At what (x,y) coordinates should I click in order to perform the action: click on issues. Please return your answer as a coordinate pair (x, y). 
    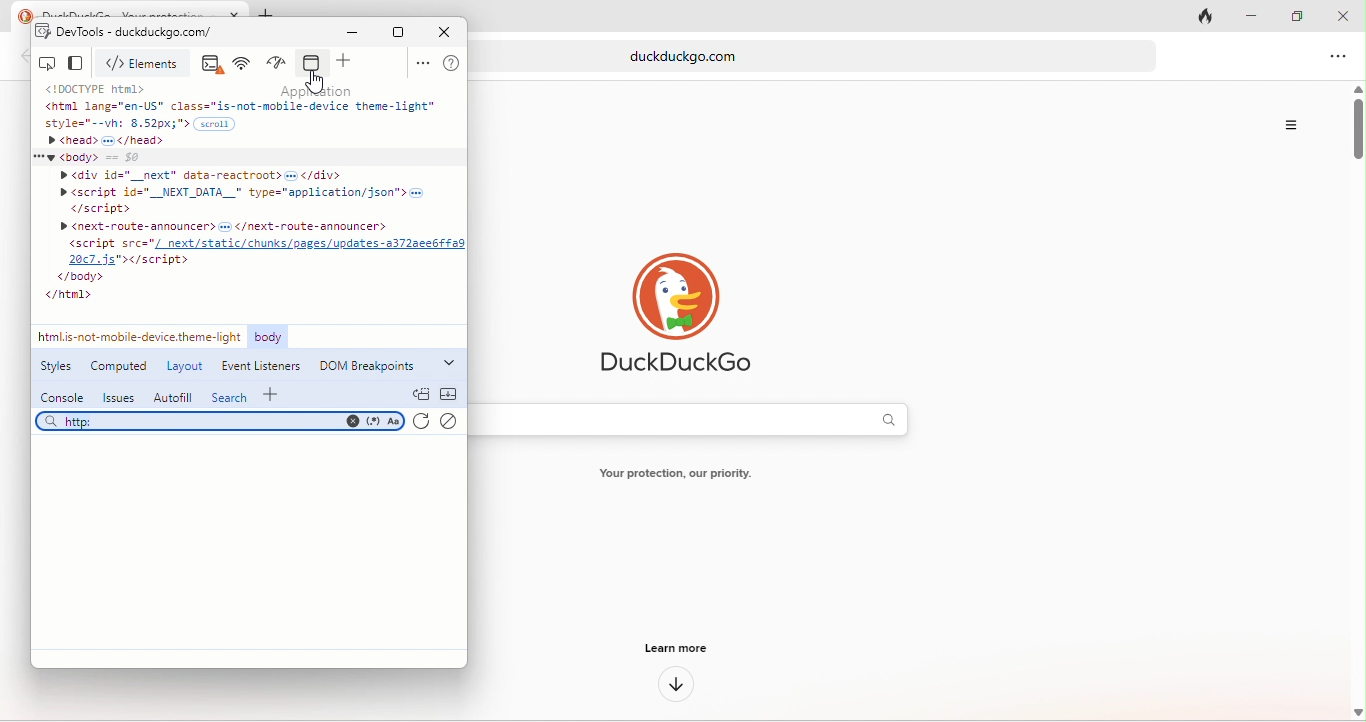
    Looking at the image, I should click on (119, 399).